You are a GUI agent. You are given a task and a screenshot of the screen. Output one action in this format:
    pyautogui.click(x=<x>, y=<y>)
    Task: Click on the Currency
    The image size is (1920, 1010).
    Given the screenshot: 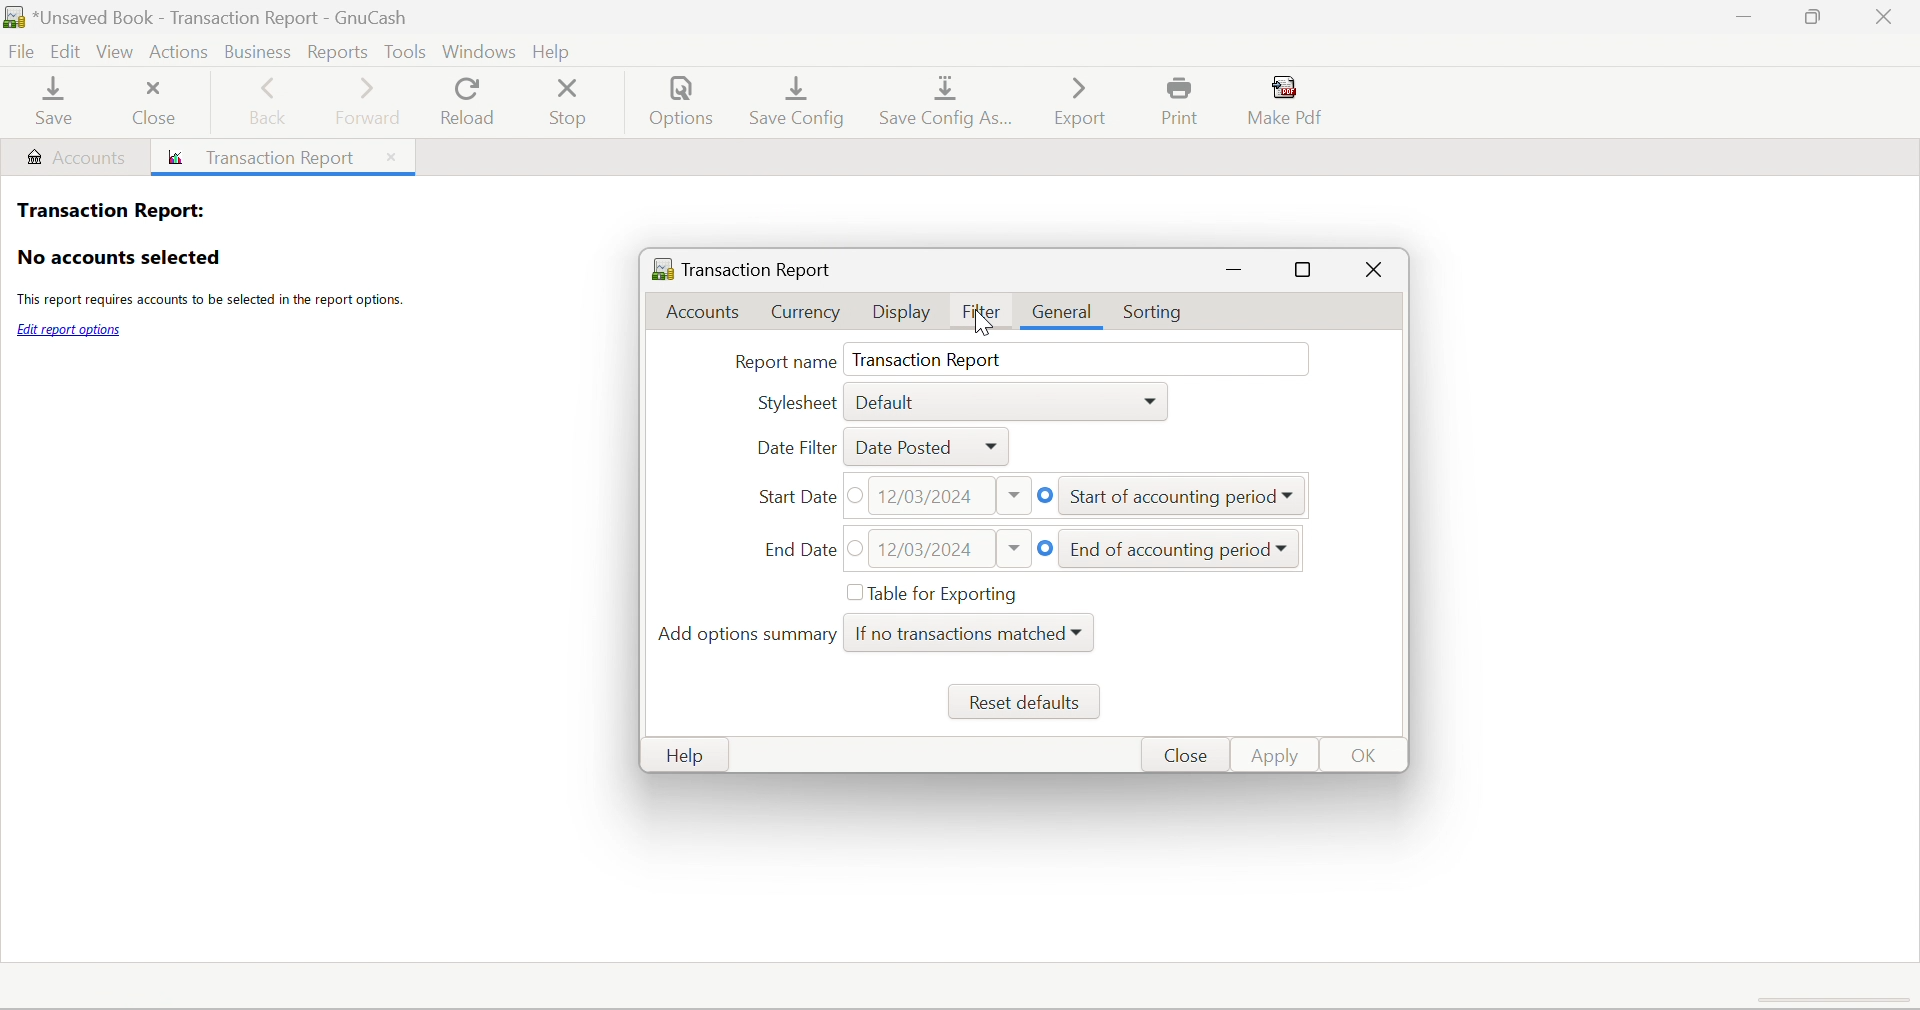 What is the action you would take?
    pyautogui.click(x=808, y=312)
    